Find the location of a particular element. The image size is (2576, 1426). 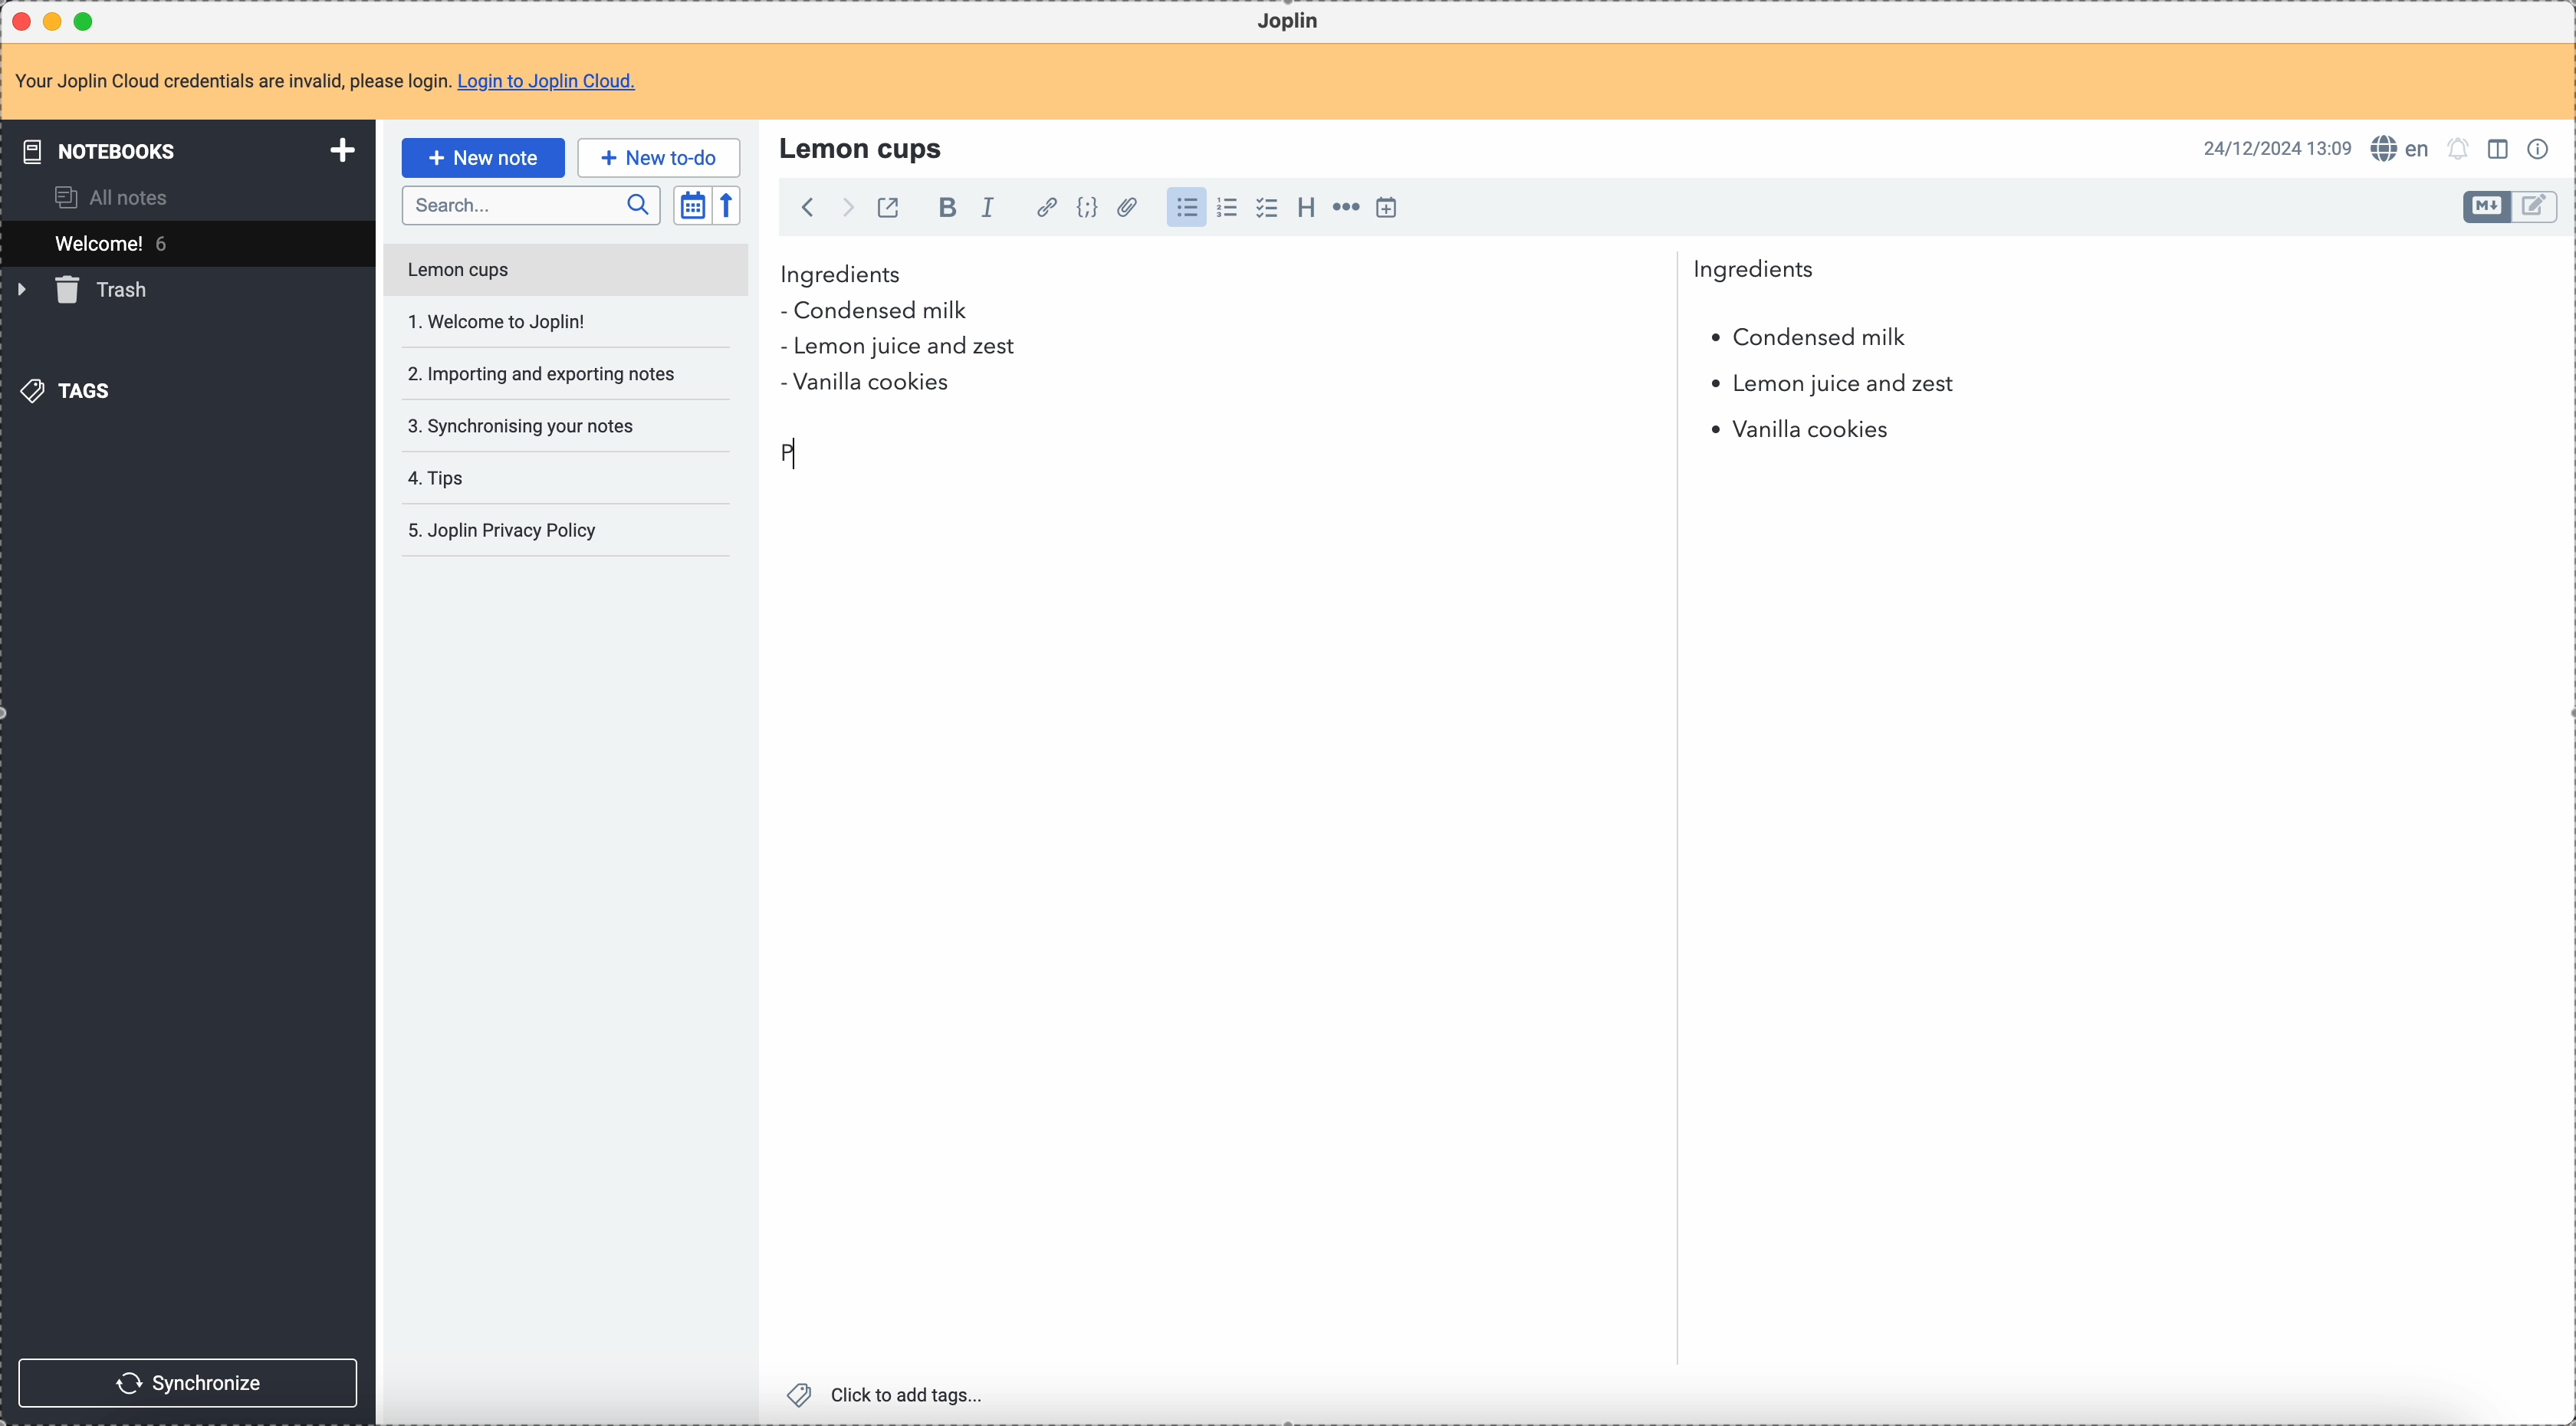

set notifications is located at coordinates (2459, 148).